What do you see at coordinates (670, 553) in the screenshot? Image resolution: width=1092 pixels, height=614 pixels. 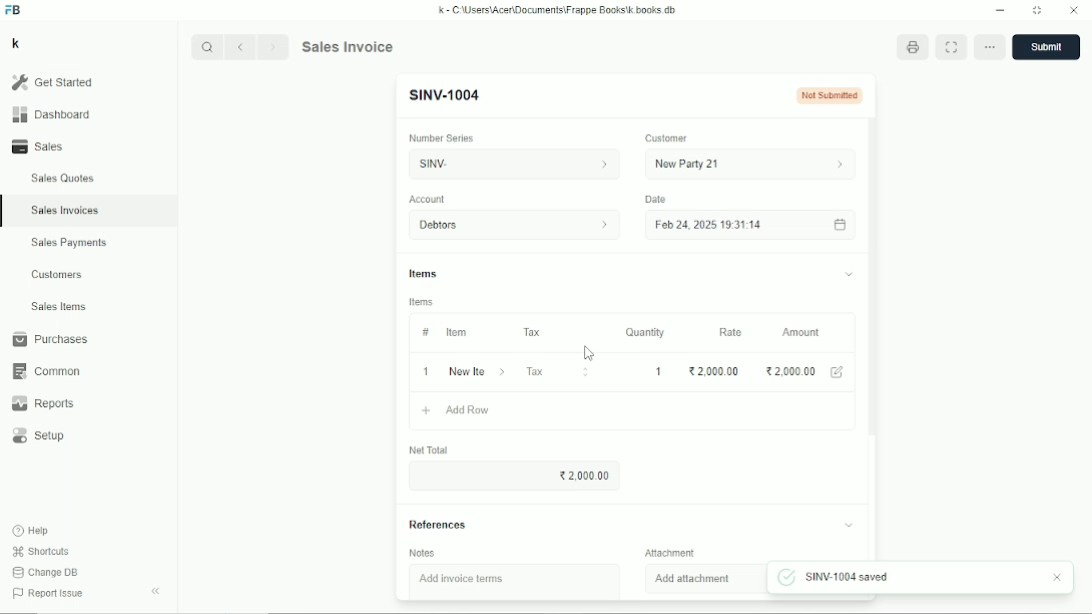 I see `Attachment` at bounding box center [670, 553].